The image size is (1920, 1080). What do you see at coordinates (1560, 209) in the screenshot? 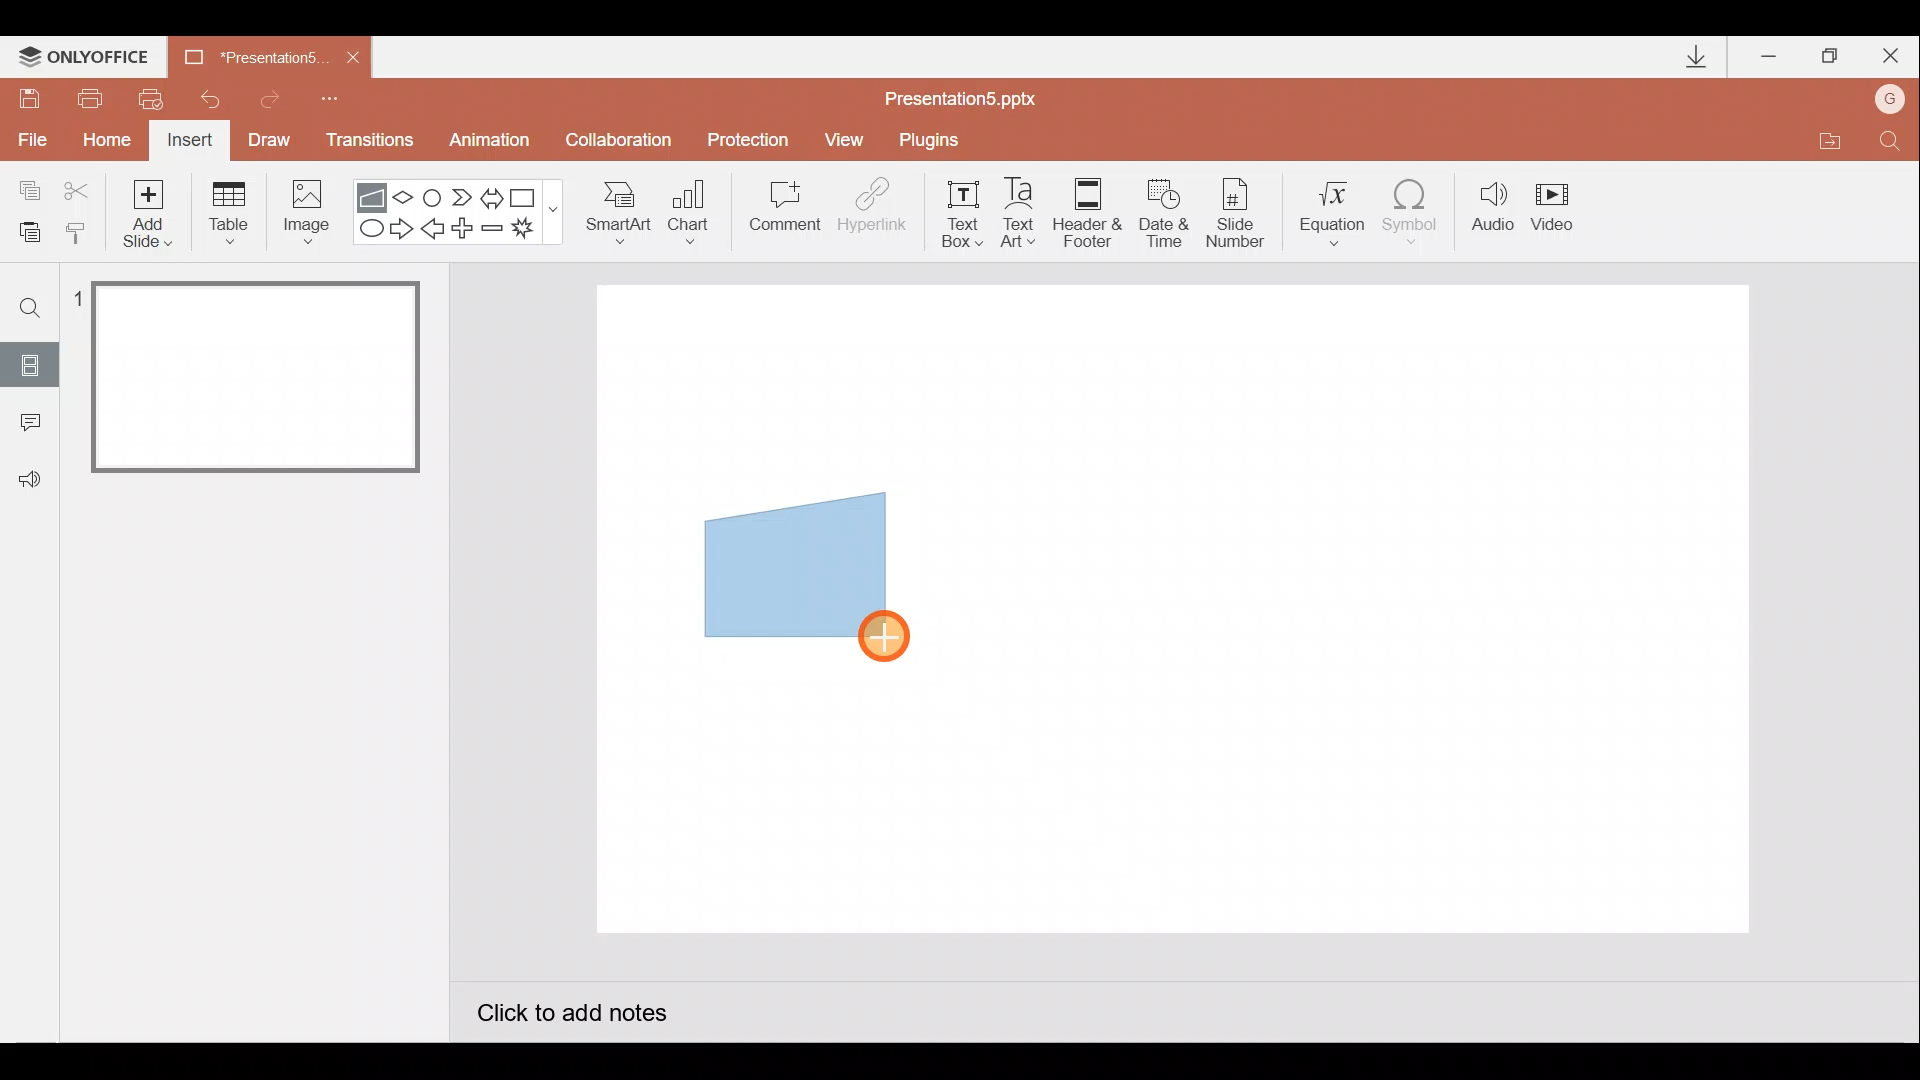
I see `Video` at bounding box center [1560, 209].